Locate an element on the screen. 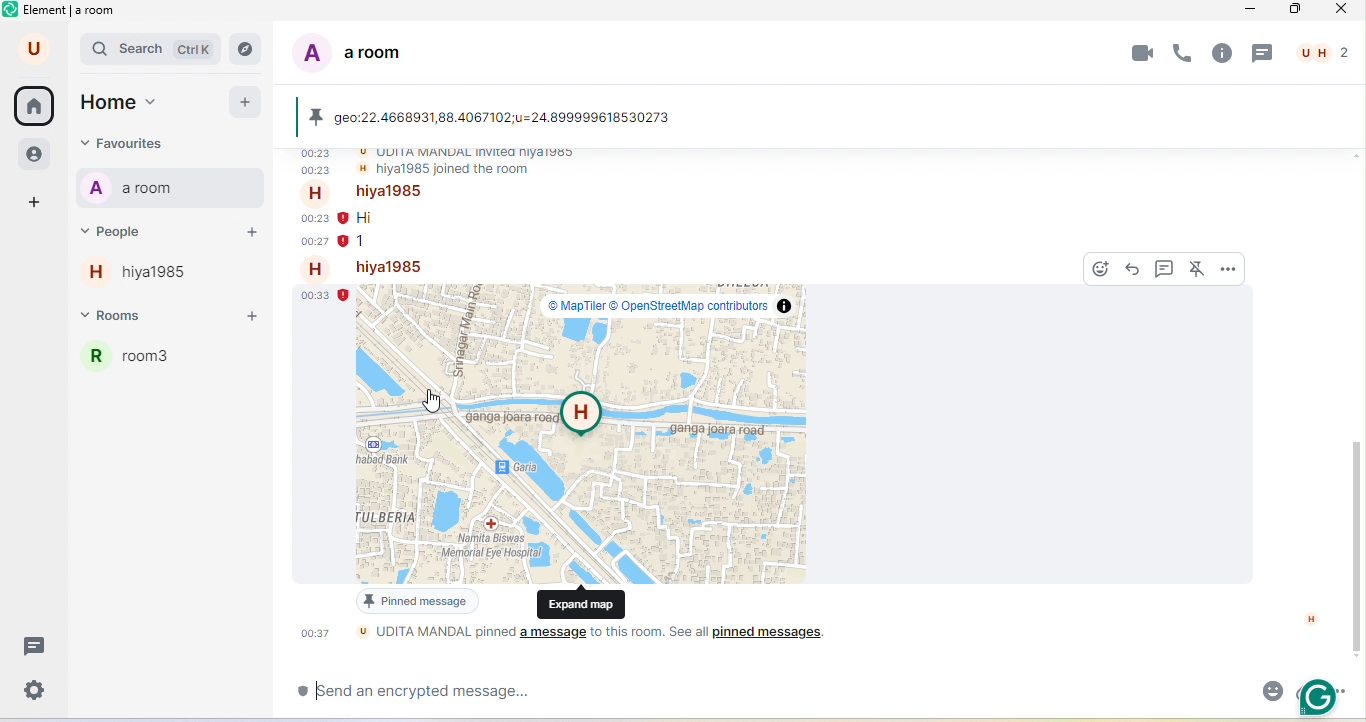 The image size is (1366, 722). geo 22 4668931, 88.4067102, u=24.899999618530273 is located at coordinates (515, 116).